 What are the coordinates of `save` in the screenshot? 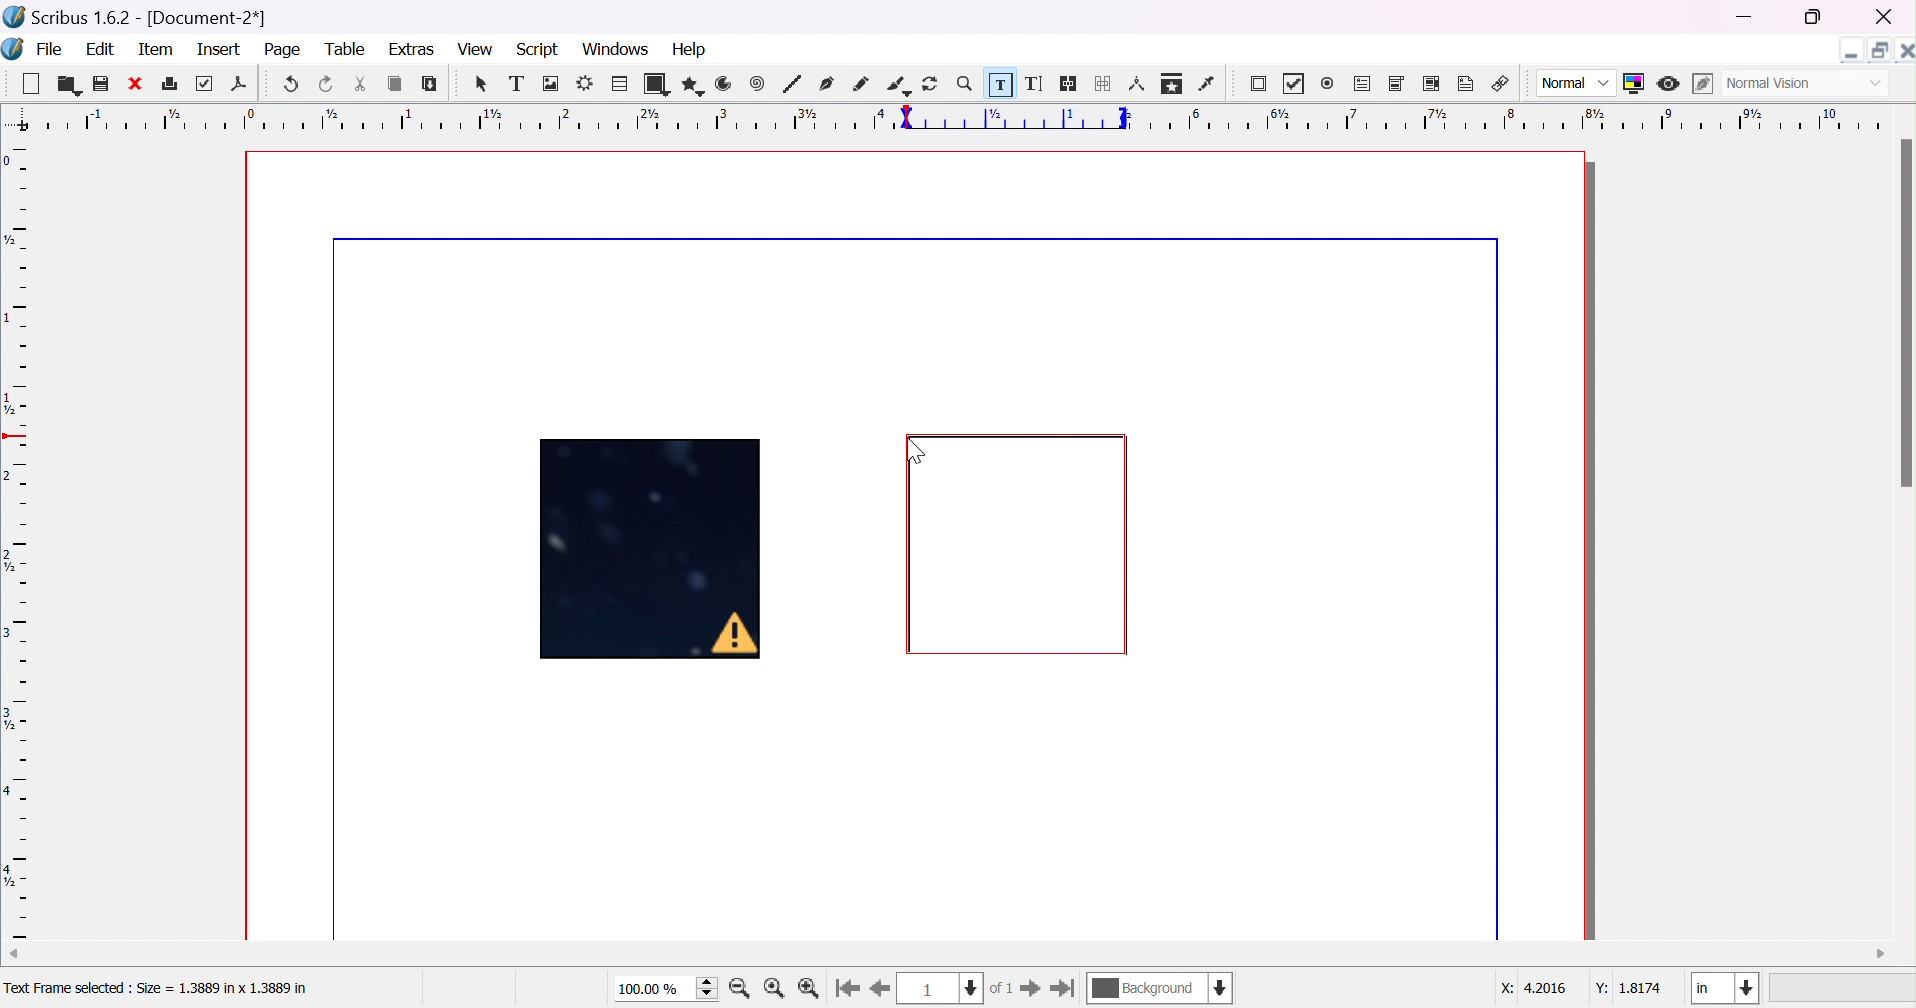 It's located at (102, 84).